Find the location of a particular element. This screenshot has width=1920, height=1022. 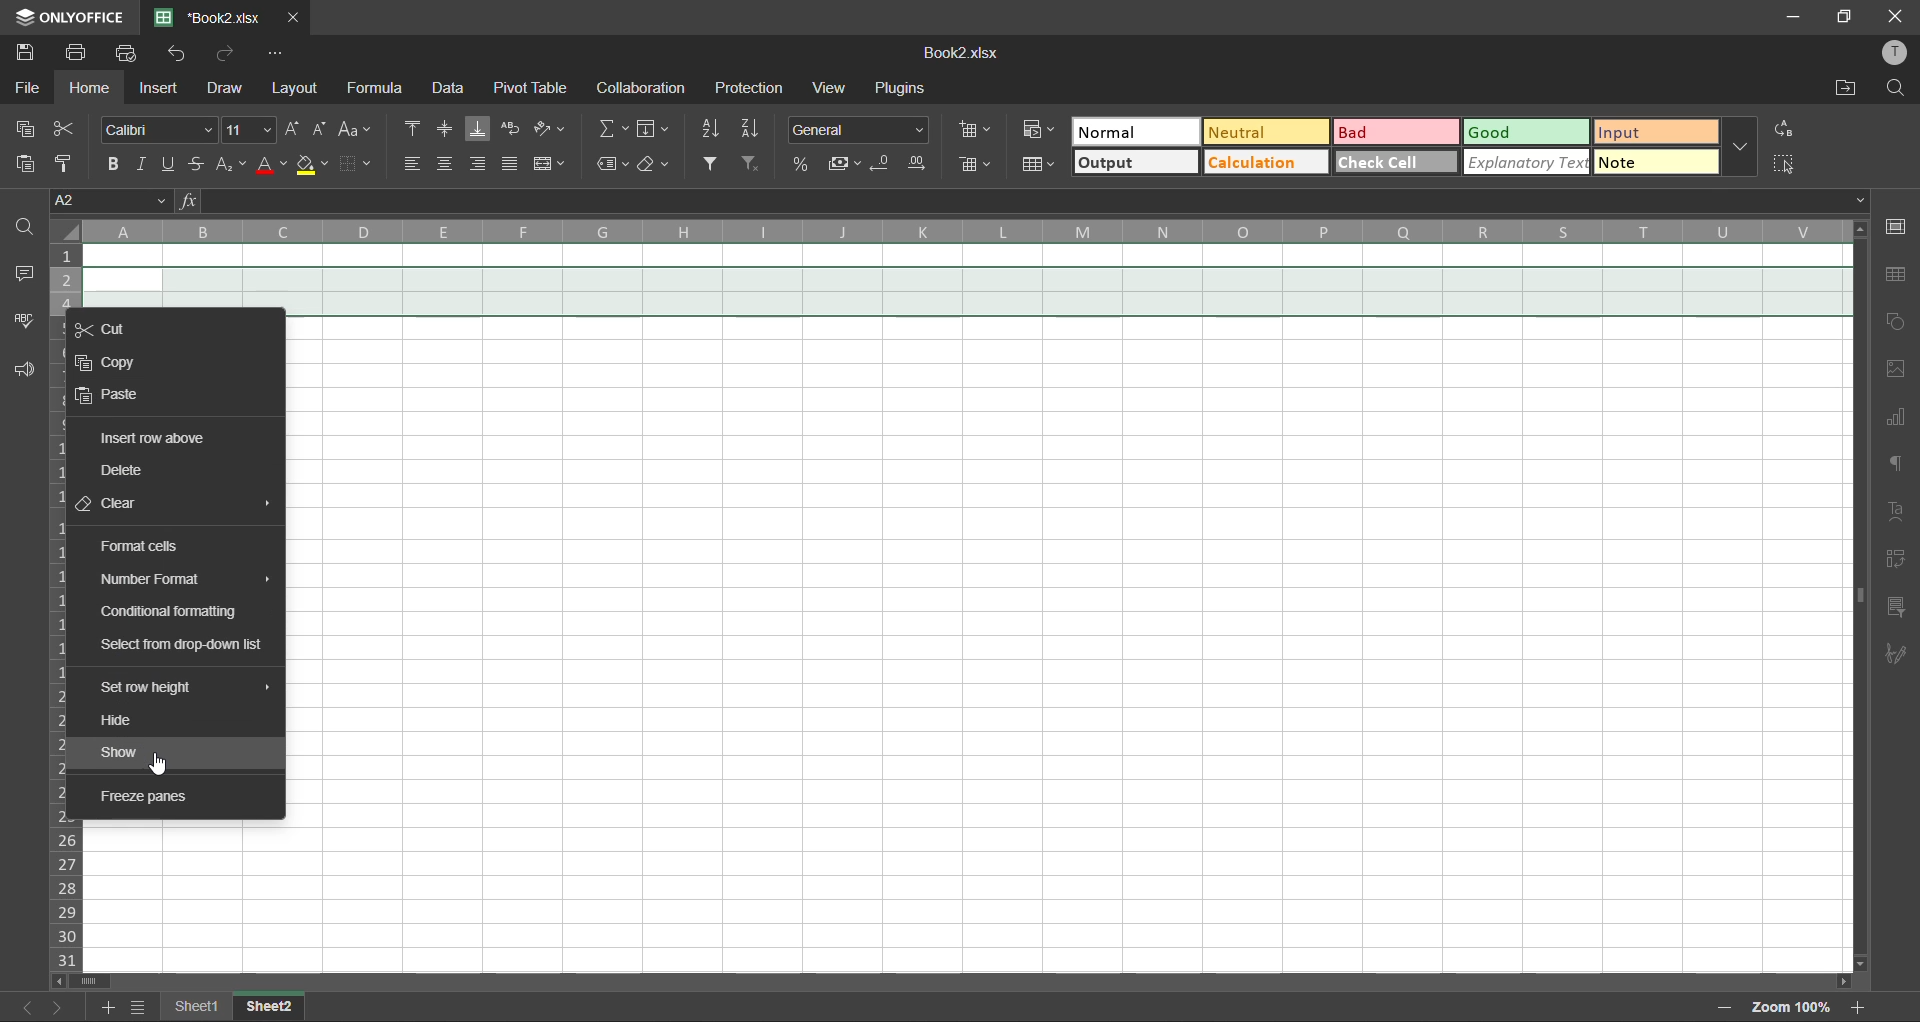

normal is located at coordinates (1131, 131).